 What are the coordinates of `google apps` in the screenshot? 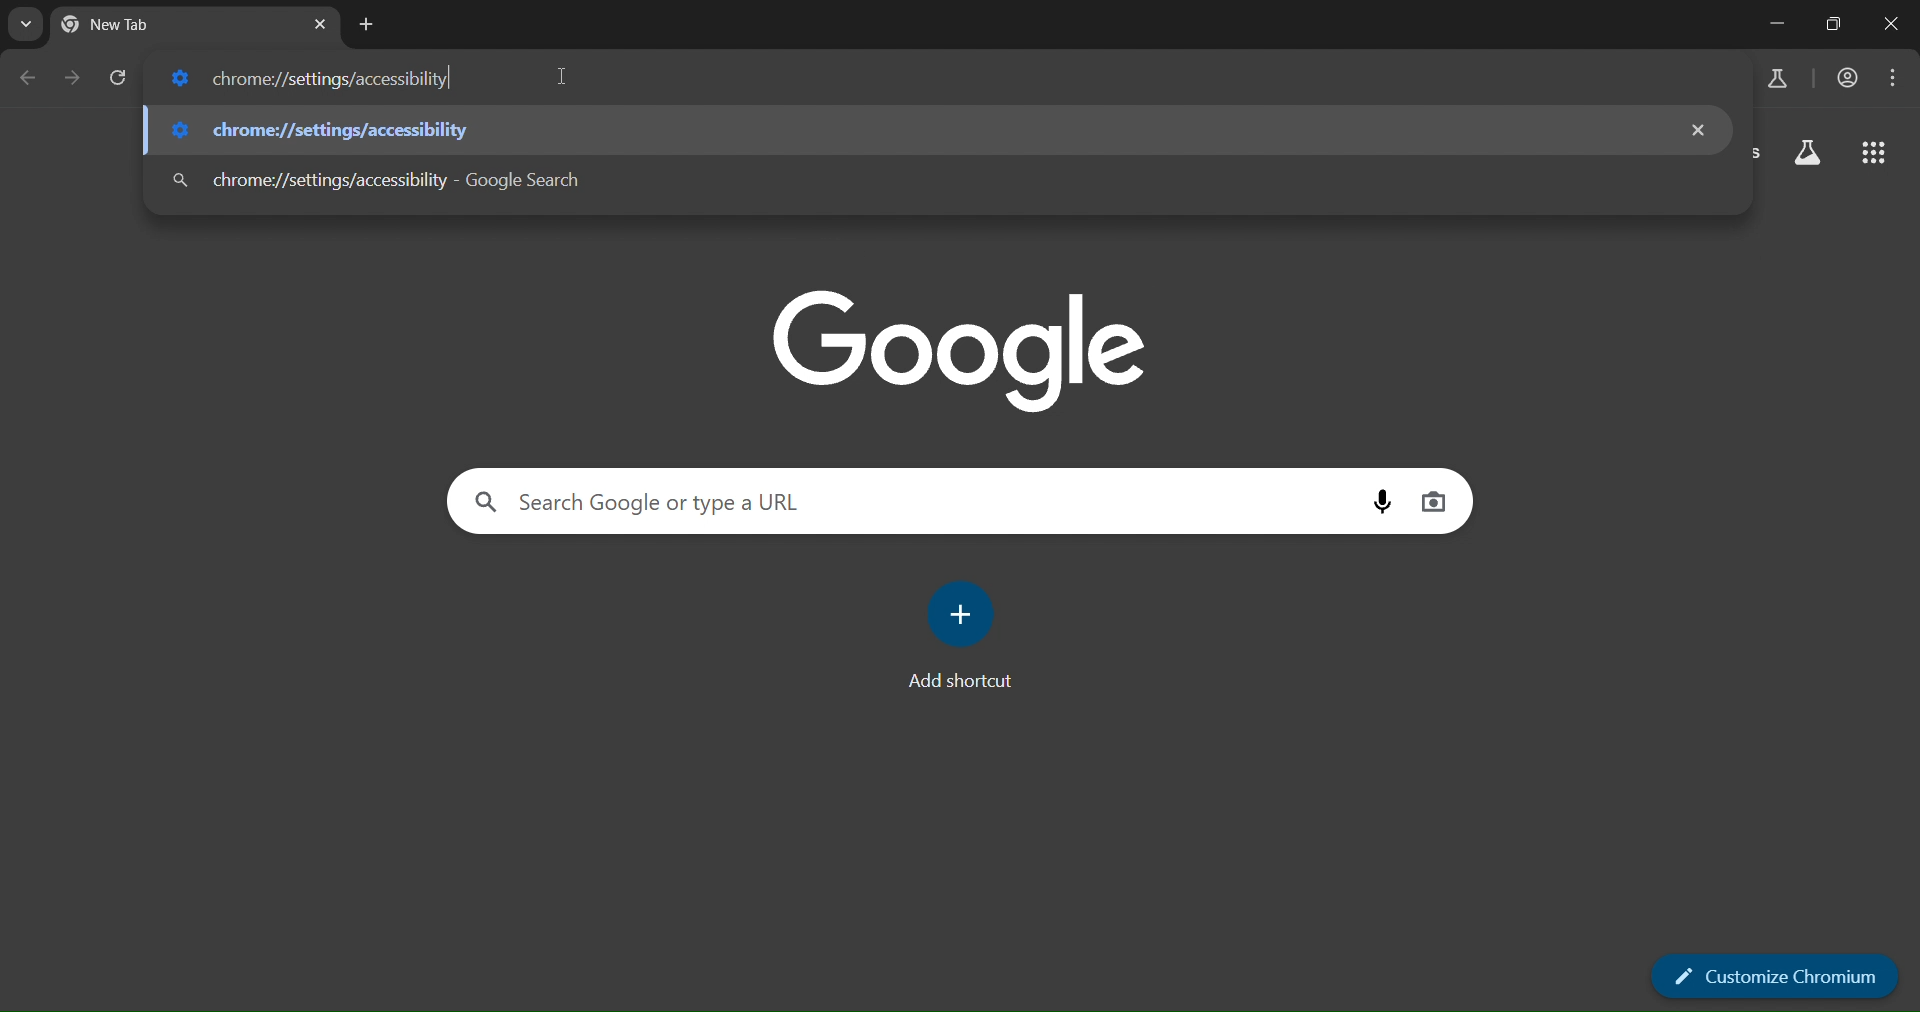 It's located at (1870, 154).